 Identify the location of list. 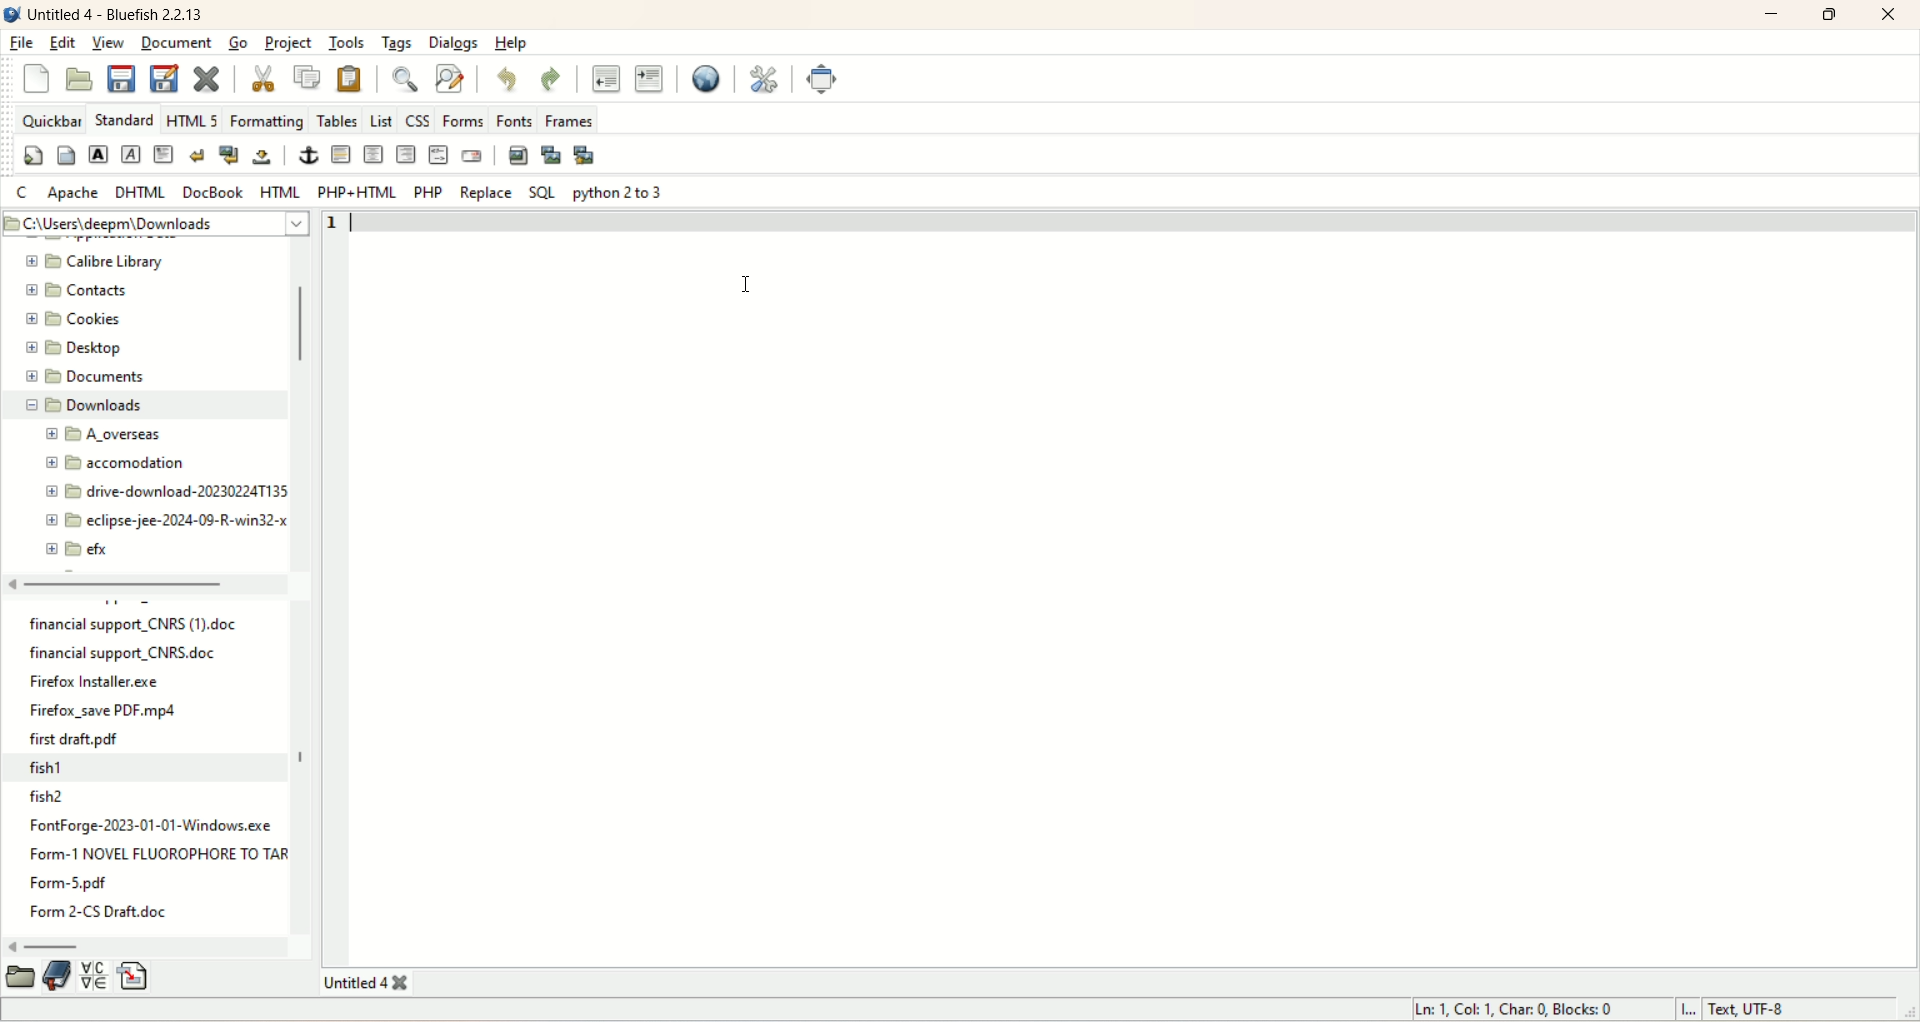
(382, 119).